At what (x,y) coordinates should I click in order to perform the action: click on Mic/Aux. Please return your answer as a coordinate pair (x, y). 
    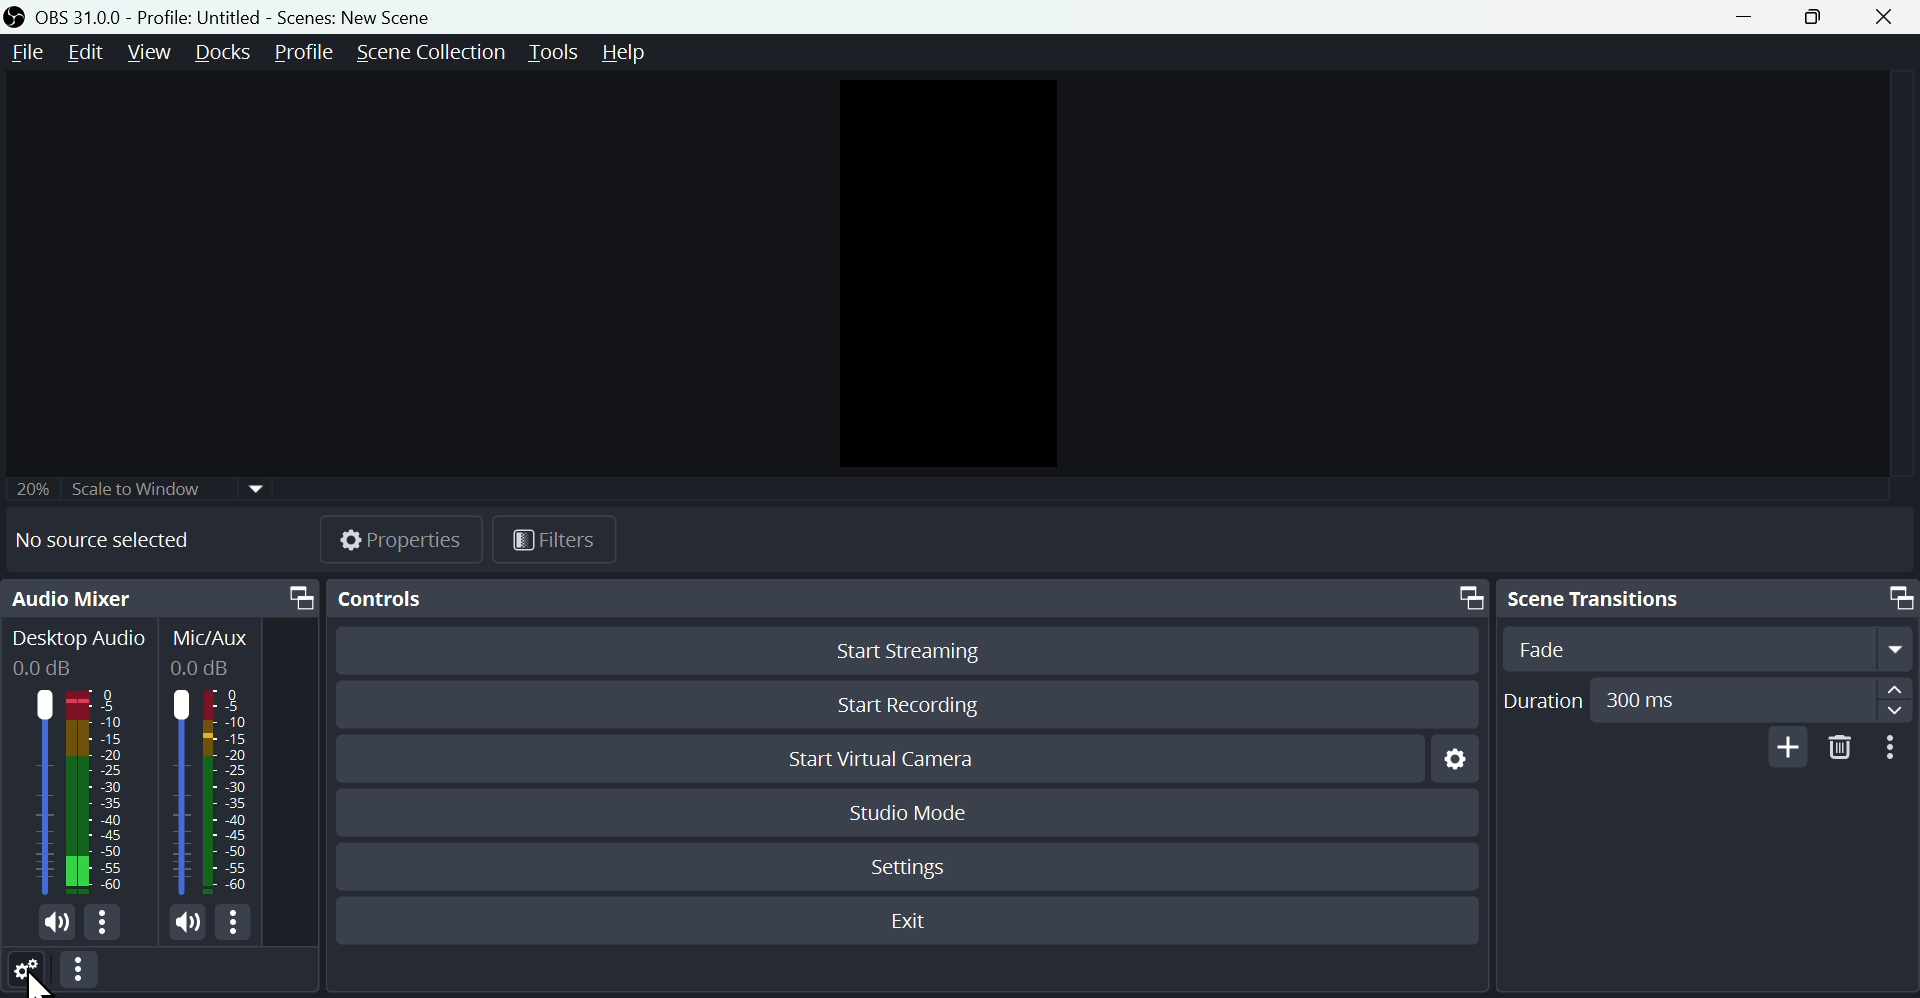
    Looking at the image, I should click on (214, 639).